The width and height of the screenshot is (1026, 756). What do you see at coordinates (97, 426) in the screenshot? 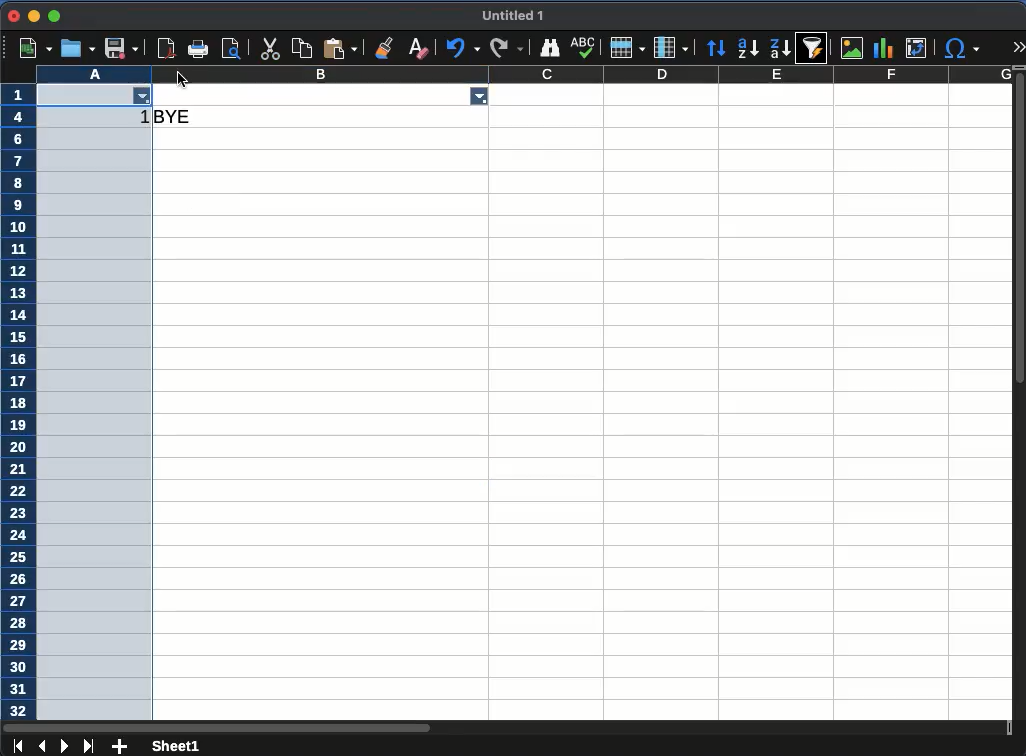
I see `selected` at bounding box center [97, 426].